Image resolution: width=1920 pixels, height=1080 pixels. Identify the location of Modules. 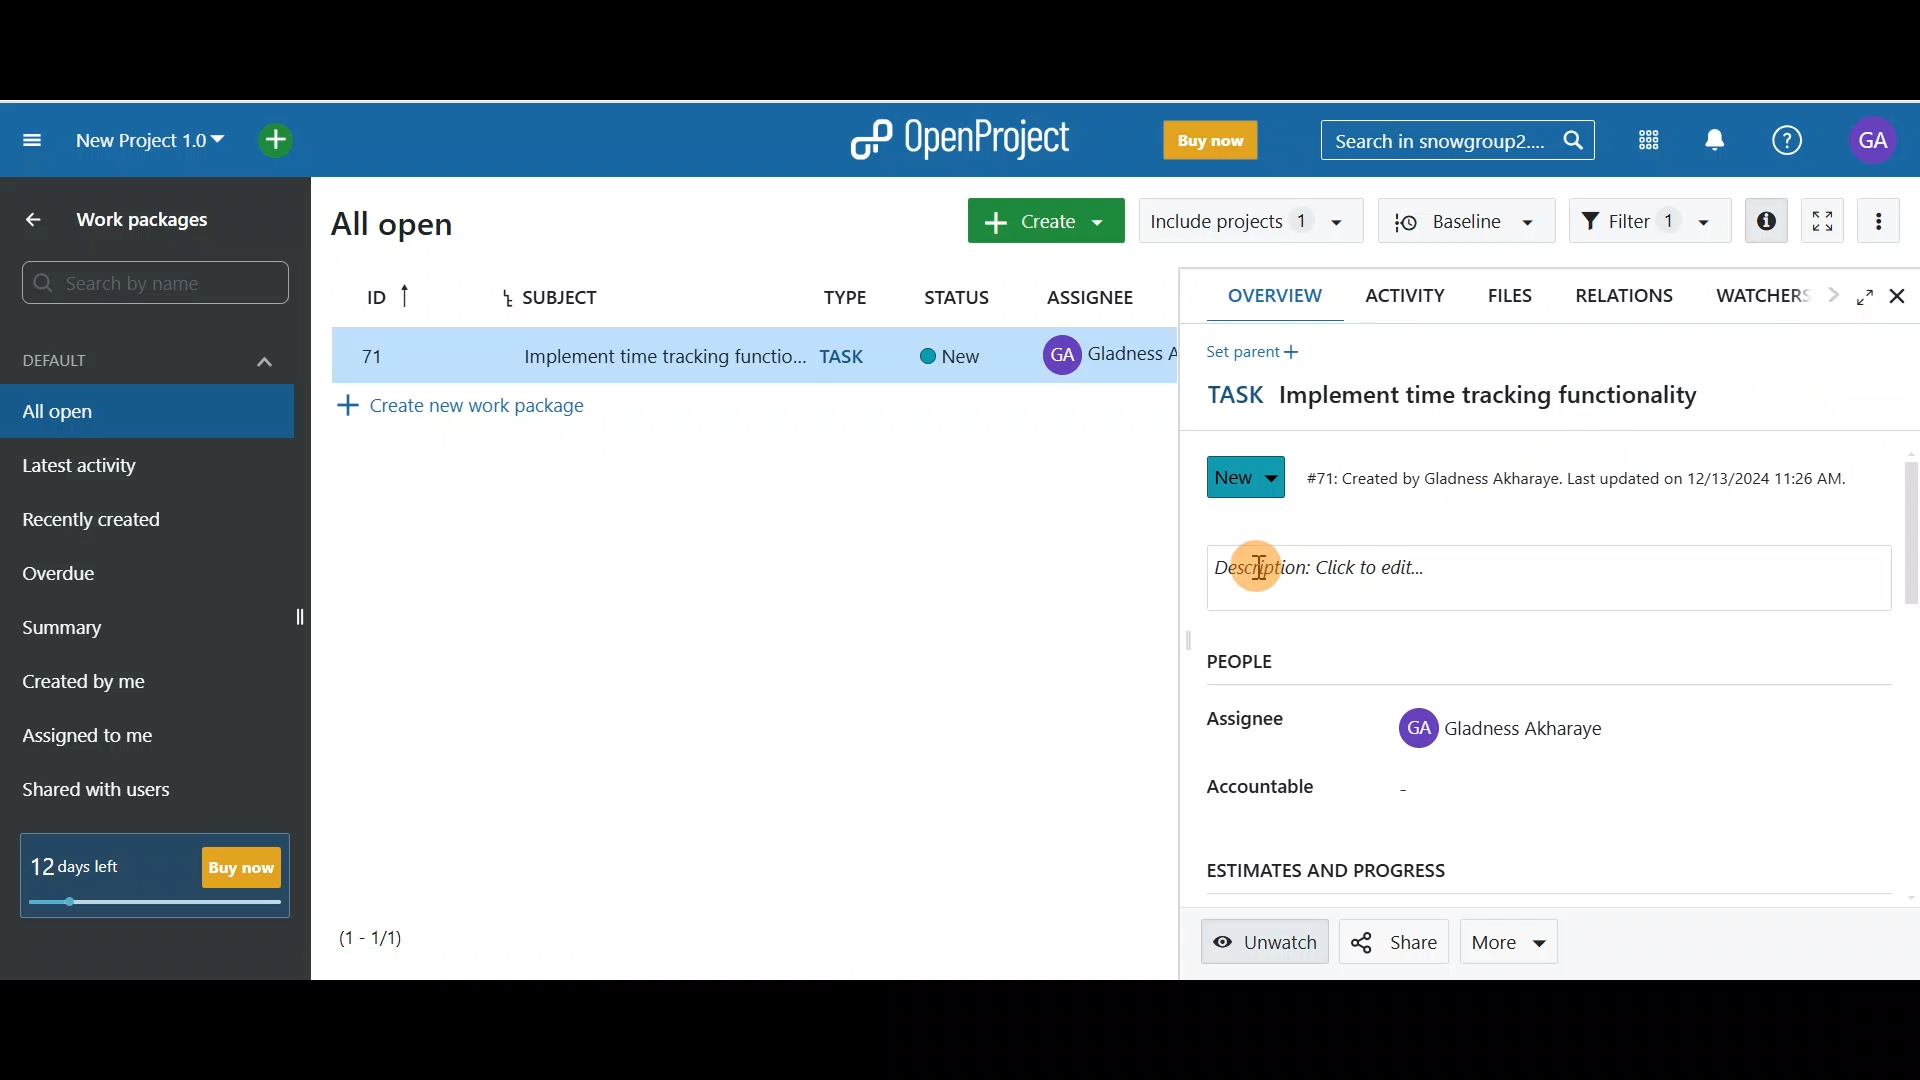
(1648, 140).